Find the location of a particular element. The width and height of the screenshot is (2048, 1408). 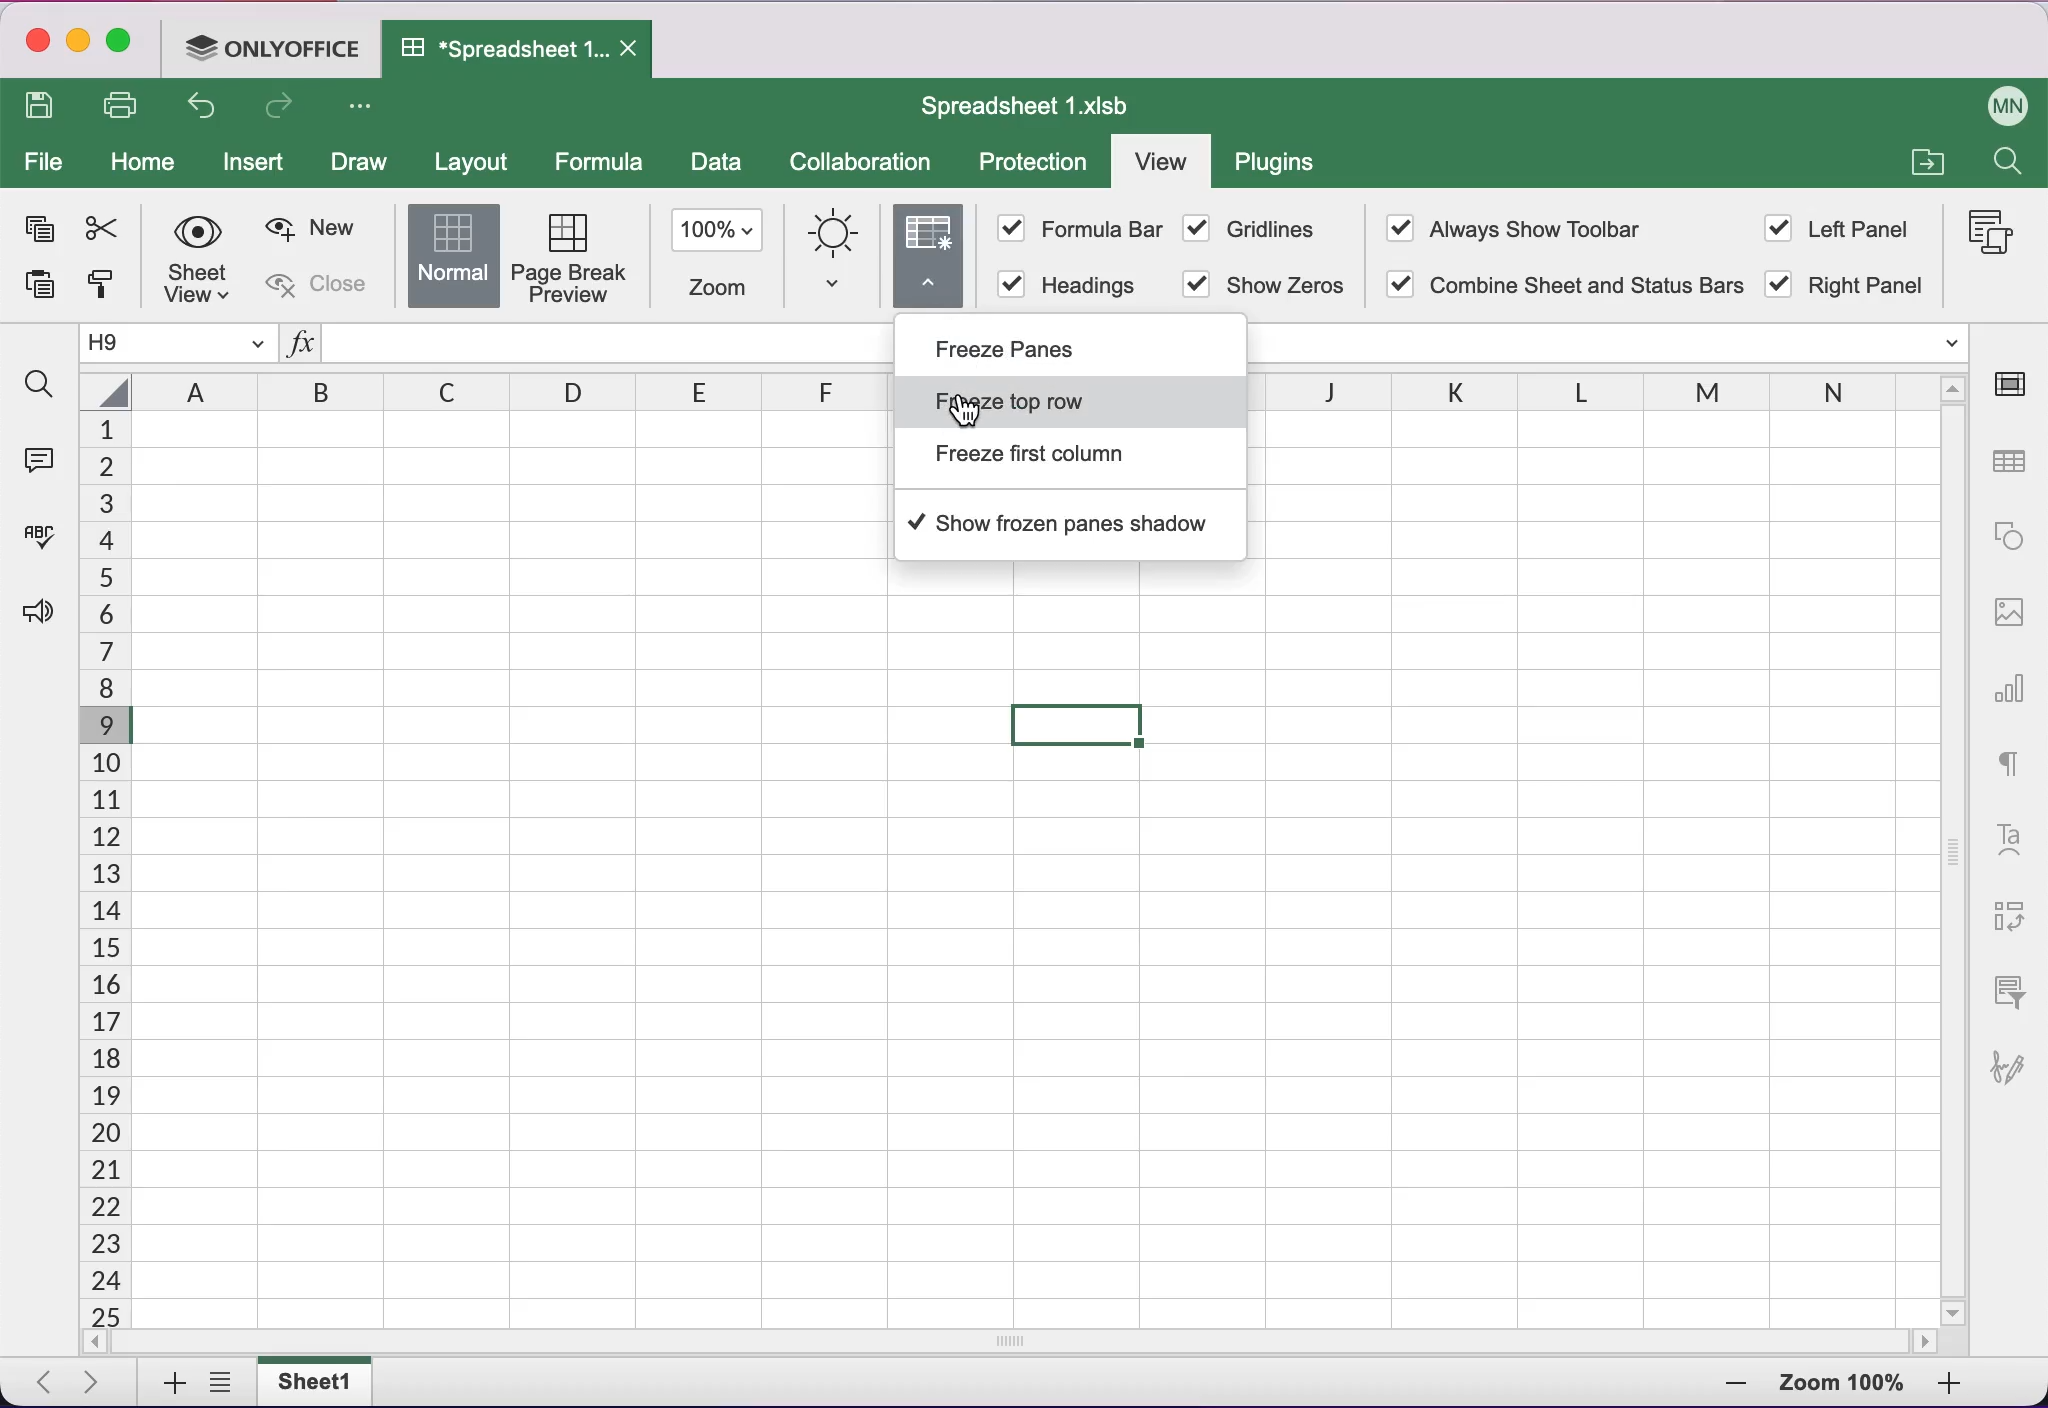

maximize is located at coordinates (123, 43).